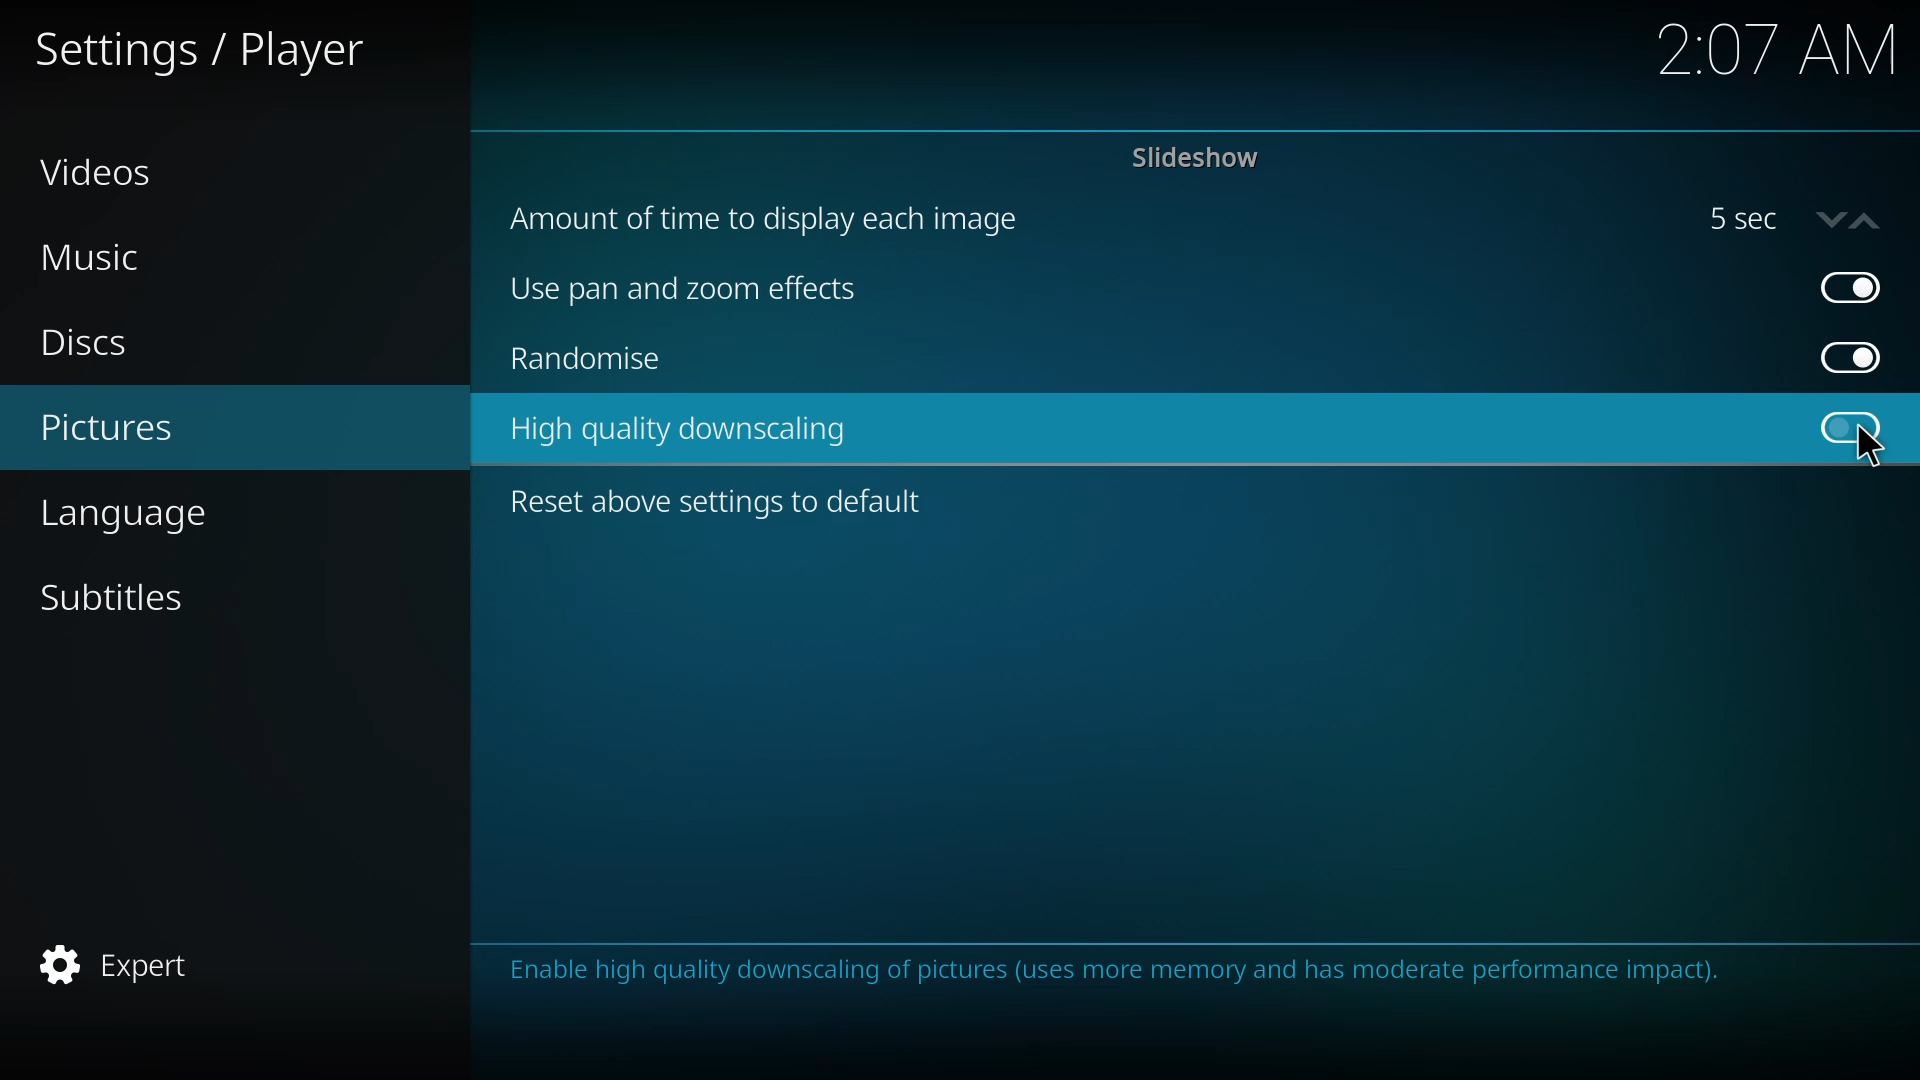 This screenshot has height=1080, width=1920. Describe the element at coordinates (93, 257) in the screenshot. I see `music` at that location.